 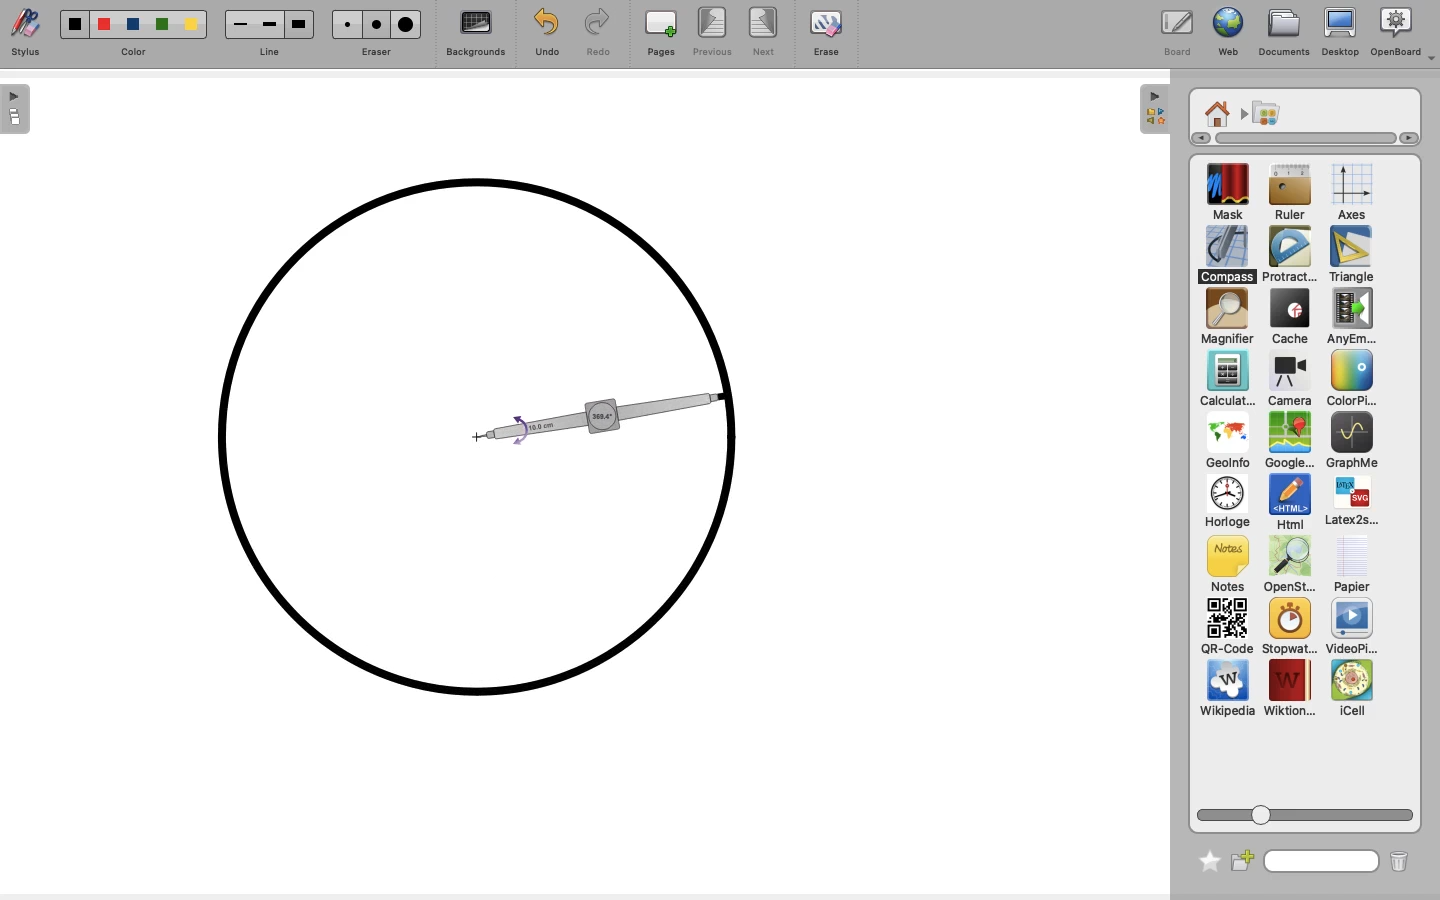 What do you see at coordinates (30, 34) in the screenshot?
I see `Stylus` at bounding box center [30, 34].